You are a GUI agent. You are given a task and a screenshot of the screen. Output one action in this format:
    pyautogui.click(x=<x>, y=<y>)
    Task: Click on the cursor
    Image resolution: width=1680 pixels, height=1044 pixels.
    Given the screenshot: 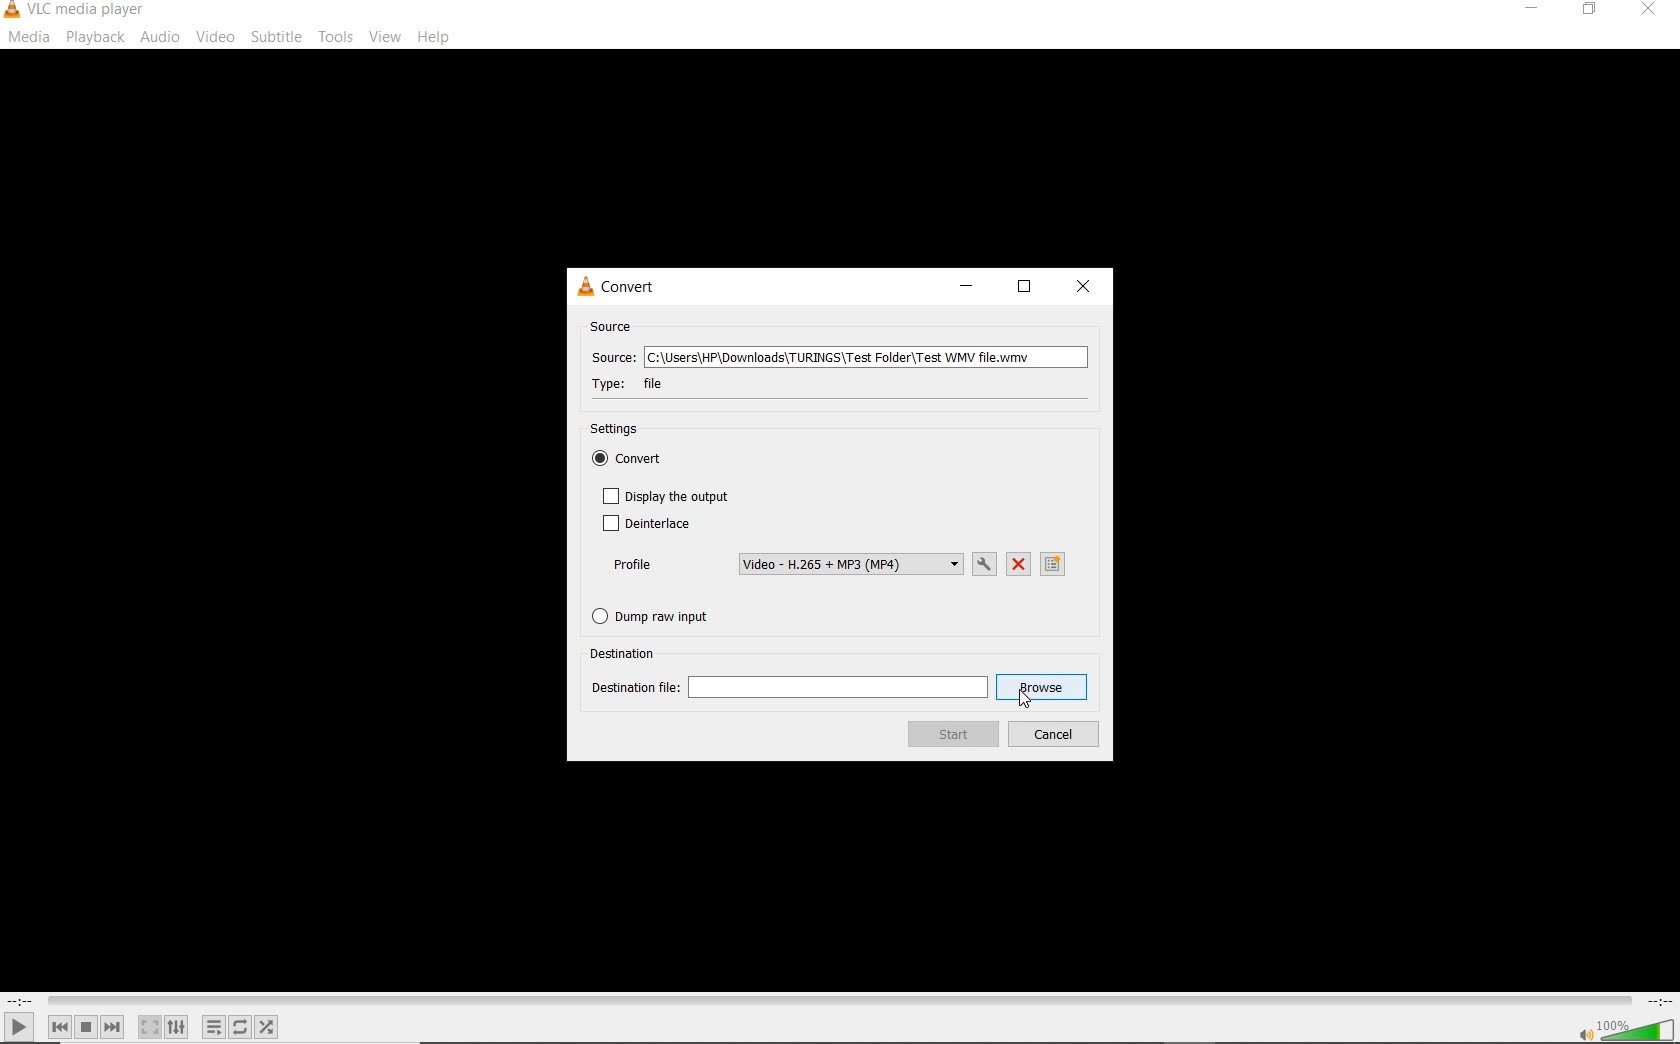 What is the action you would take?
    pyautogui.click(x=1025, y=699)
    